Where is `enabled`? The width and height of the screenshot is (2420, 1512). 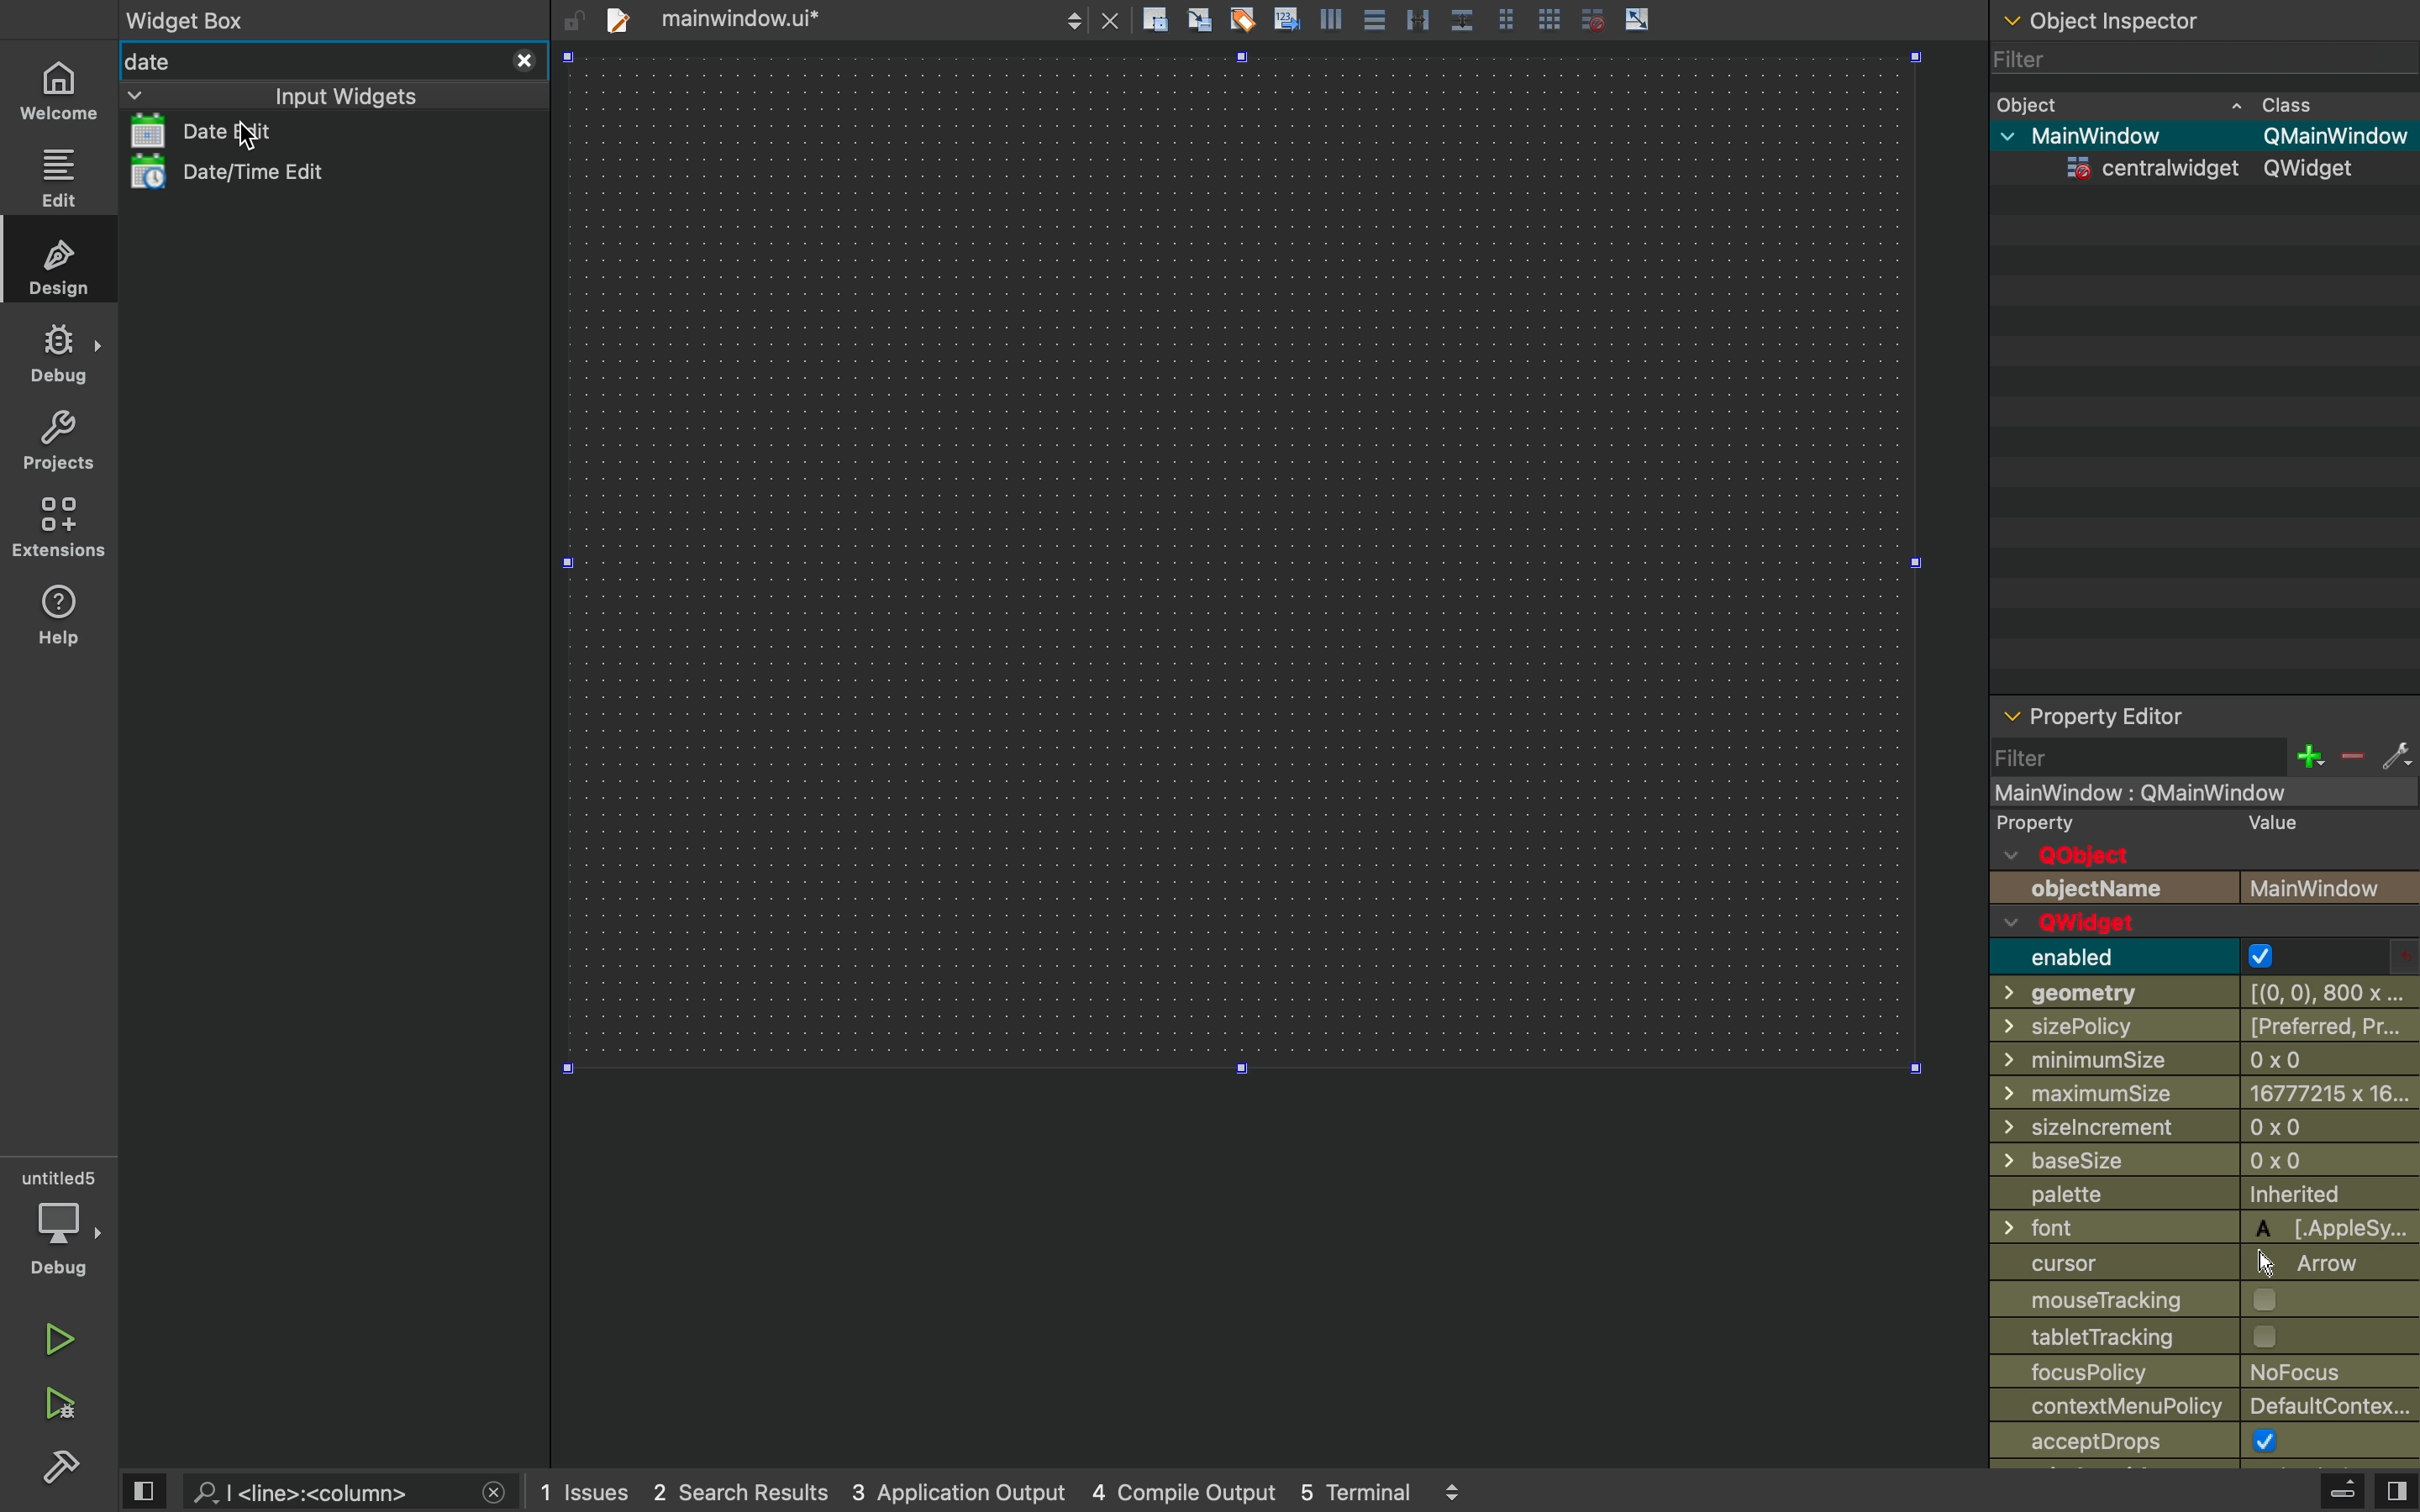 enabled is located at coordinates (2208, 957).